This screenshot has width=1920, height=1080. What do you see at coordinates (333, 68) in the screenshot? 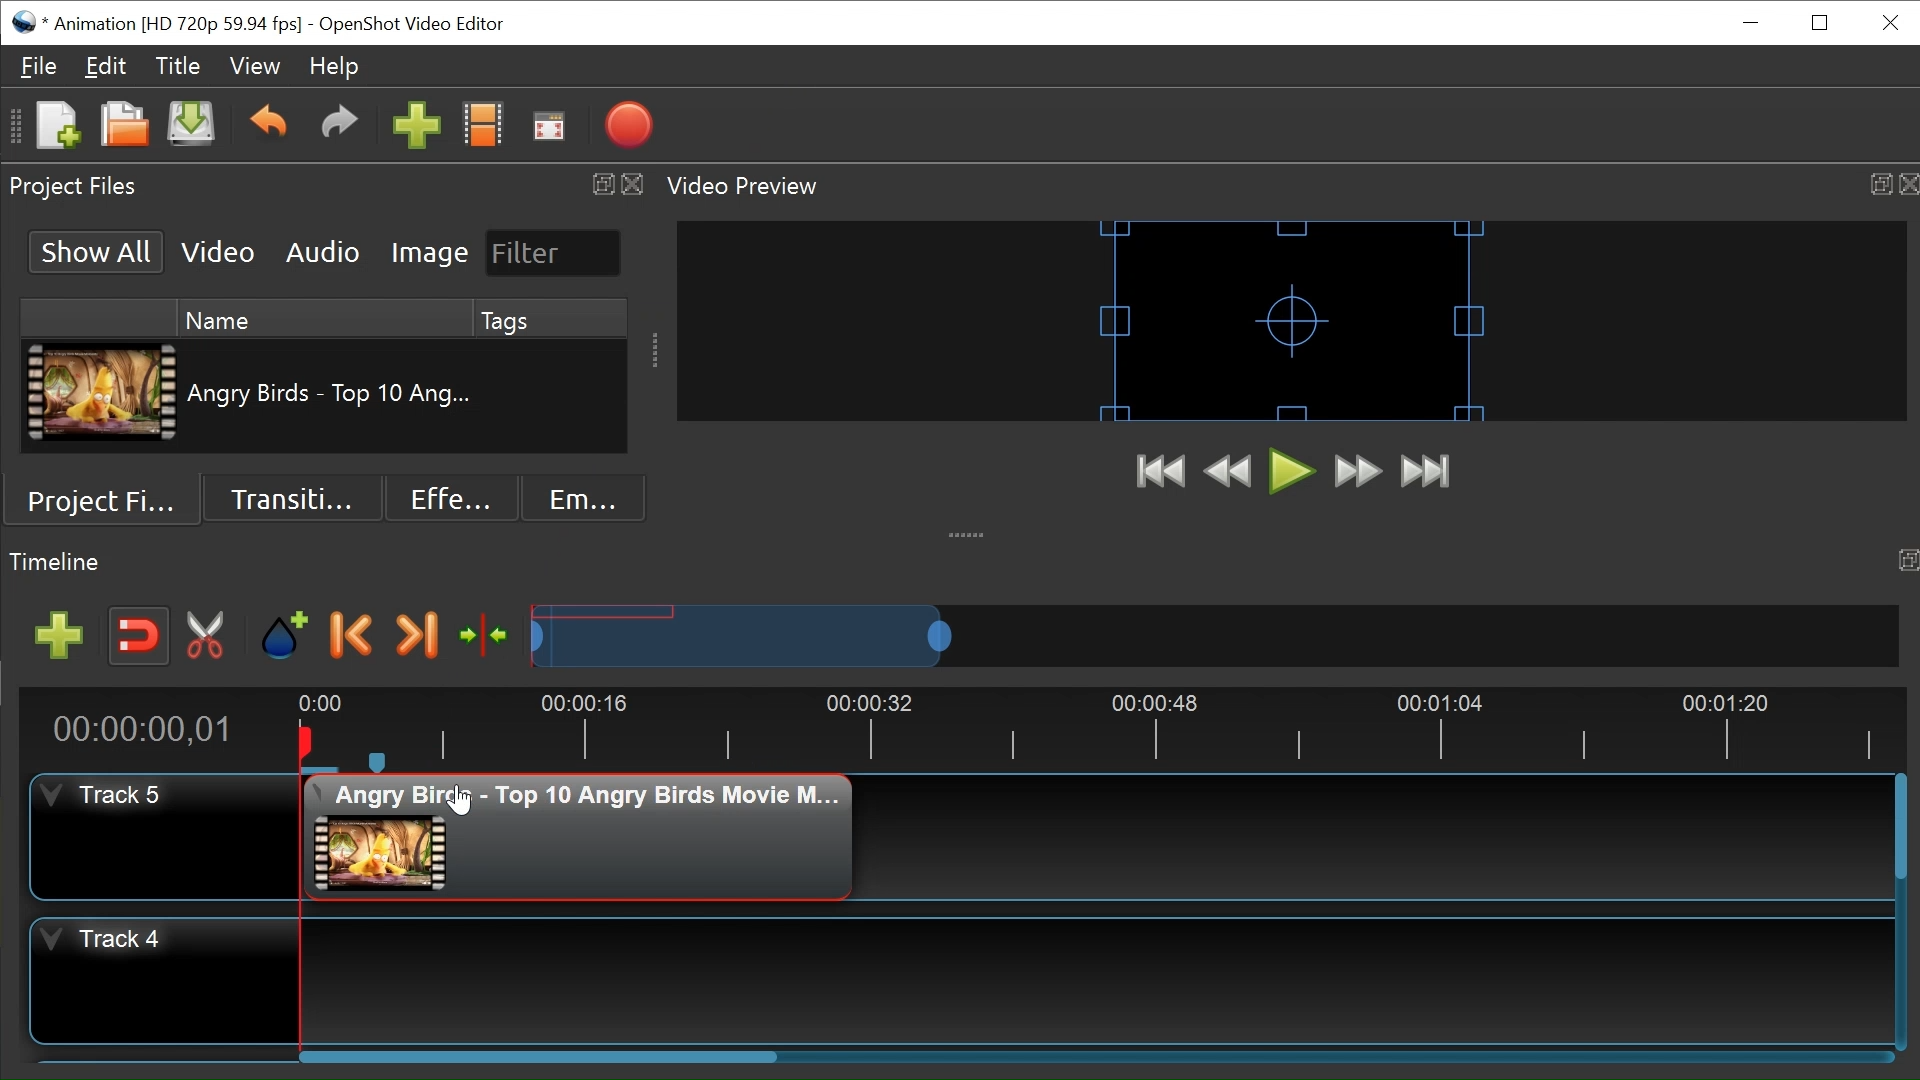
I see `Help` at bounding box center [333, 68].